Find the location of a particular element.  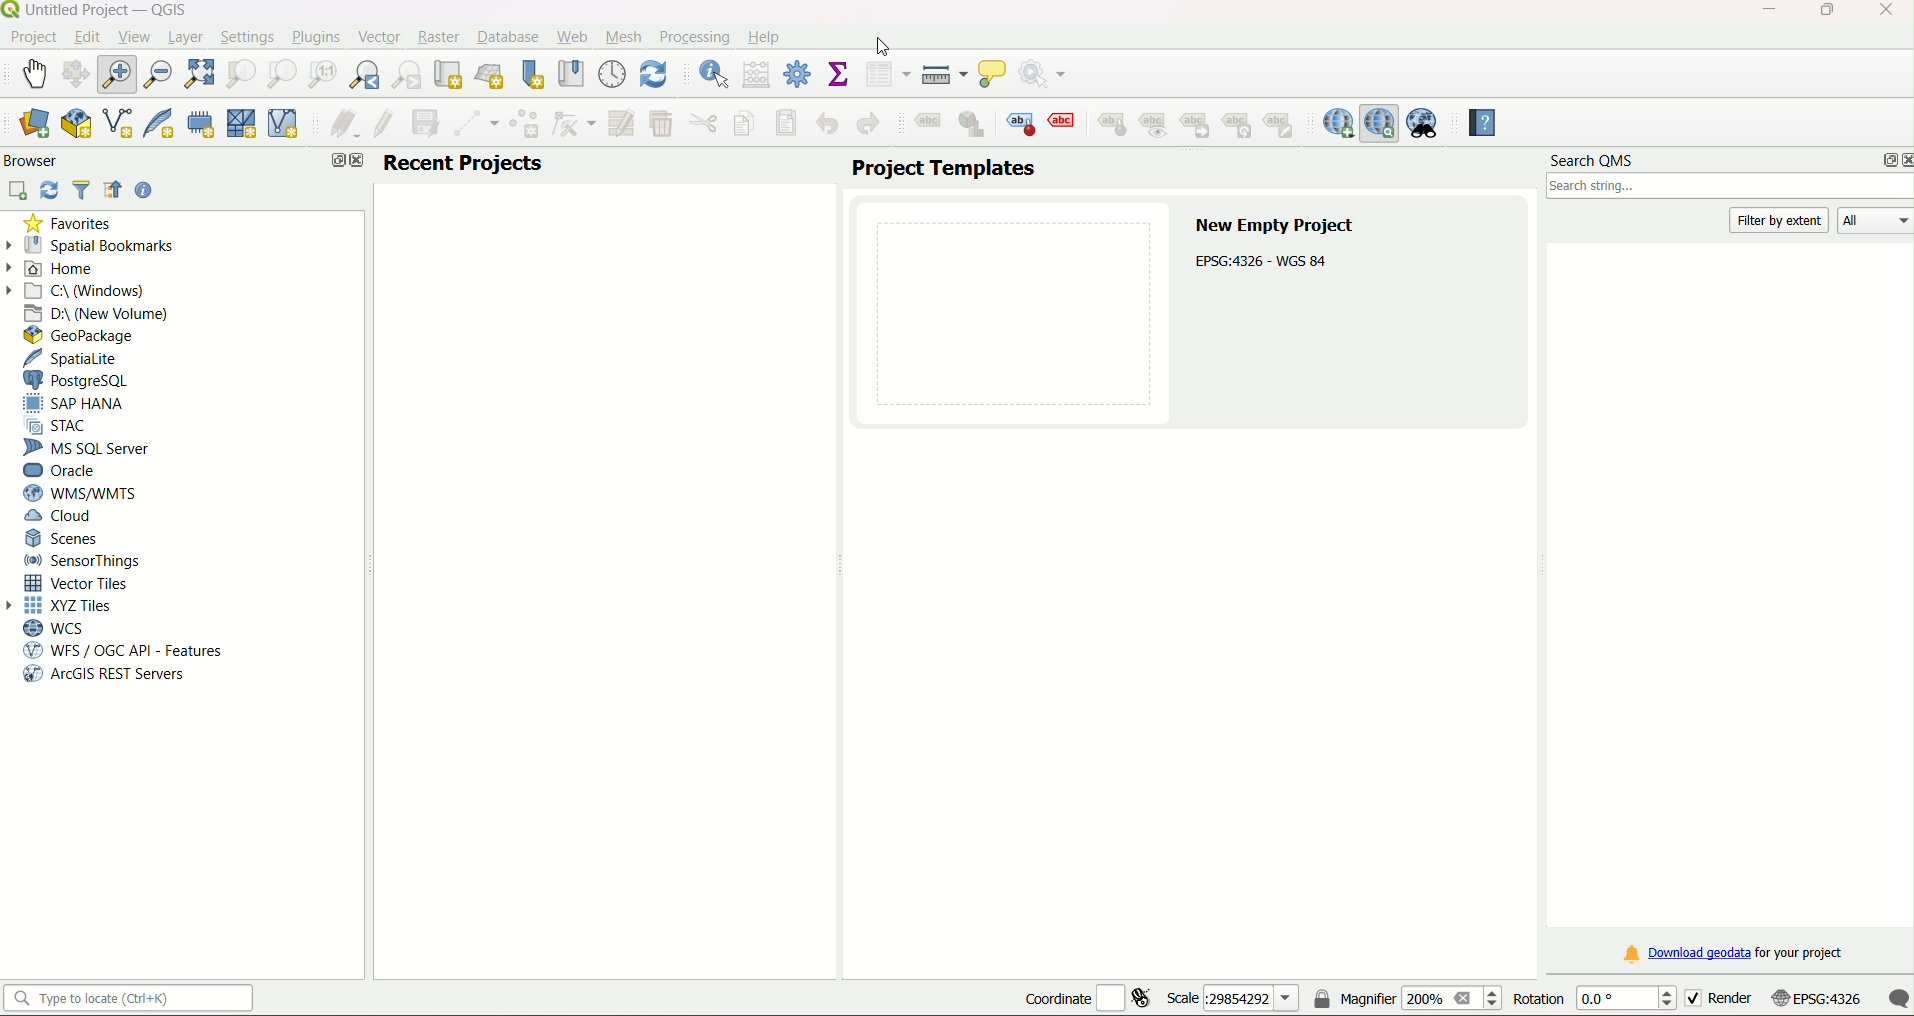

D:\ (New volume) is located at coordinates (100, 313).